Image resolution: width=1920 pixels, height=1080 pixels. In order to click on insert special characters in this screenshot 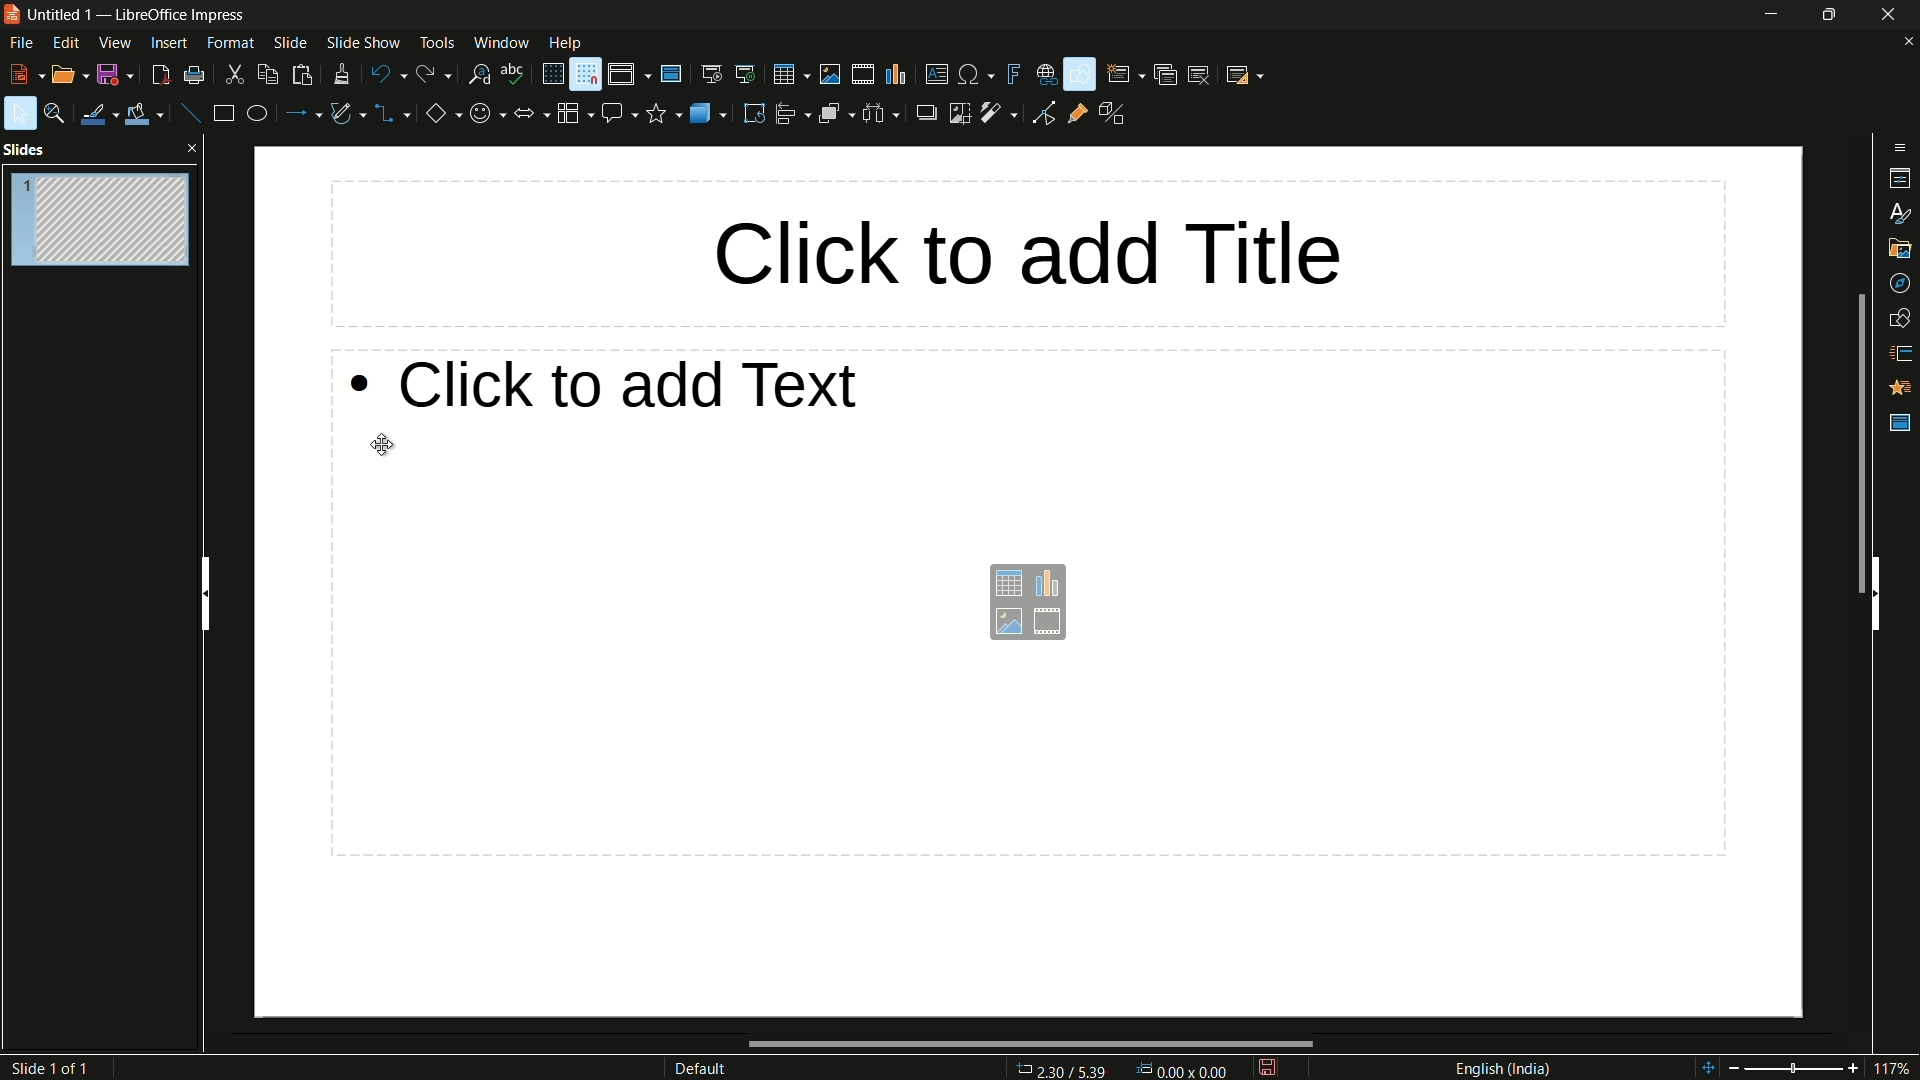, I will do `click(976, 74)`.